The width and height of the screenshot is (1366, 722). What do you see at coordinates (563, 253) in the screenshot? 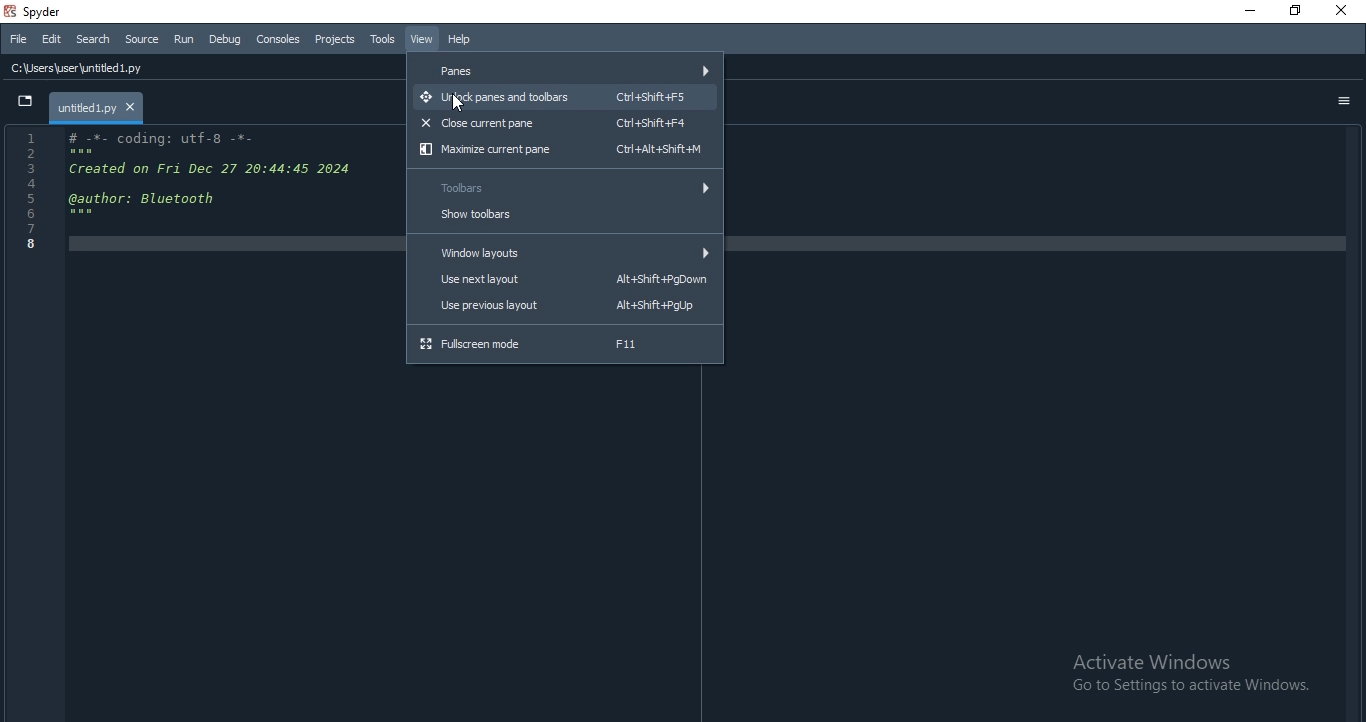
I see `window layout` at bounding box center [563, 253].